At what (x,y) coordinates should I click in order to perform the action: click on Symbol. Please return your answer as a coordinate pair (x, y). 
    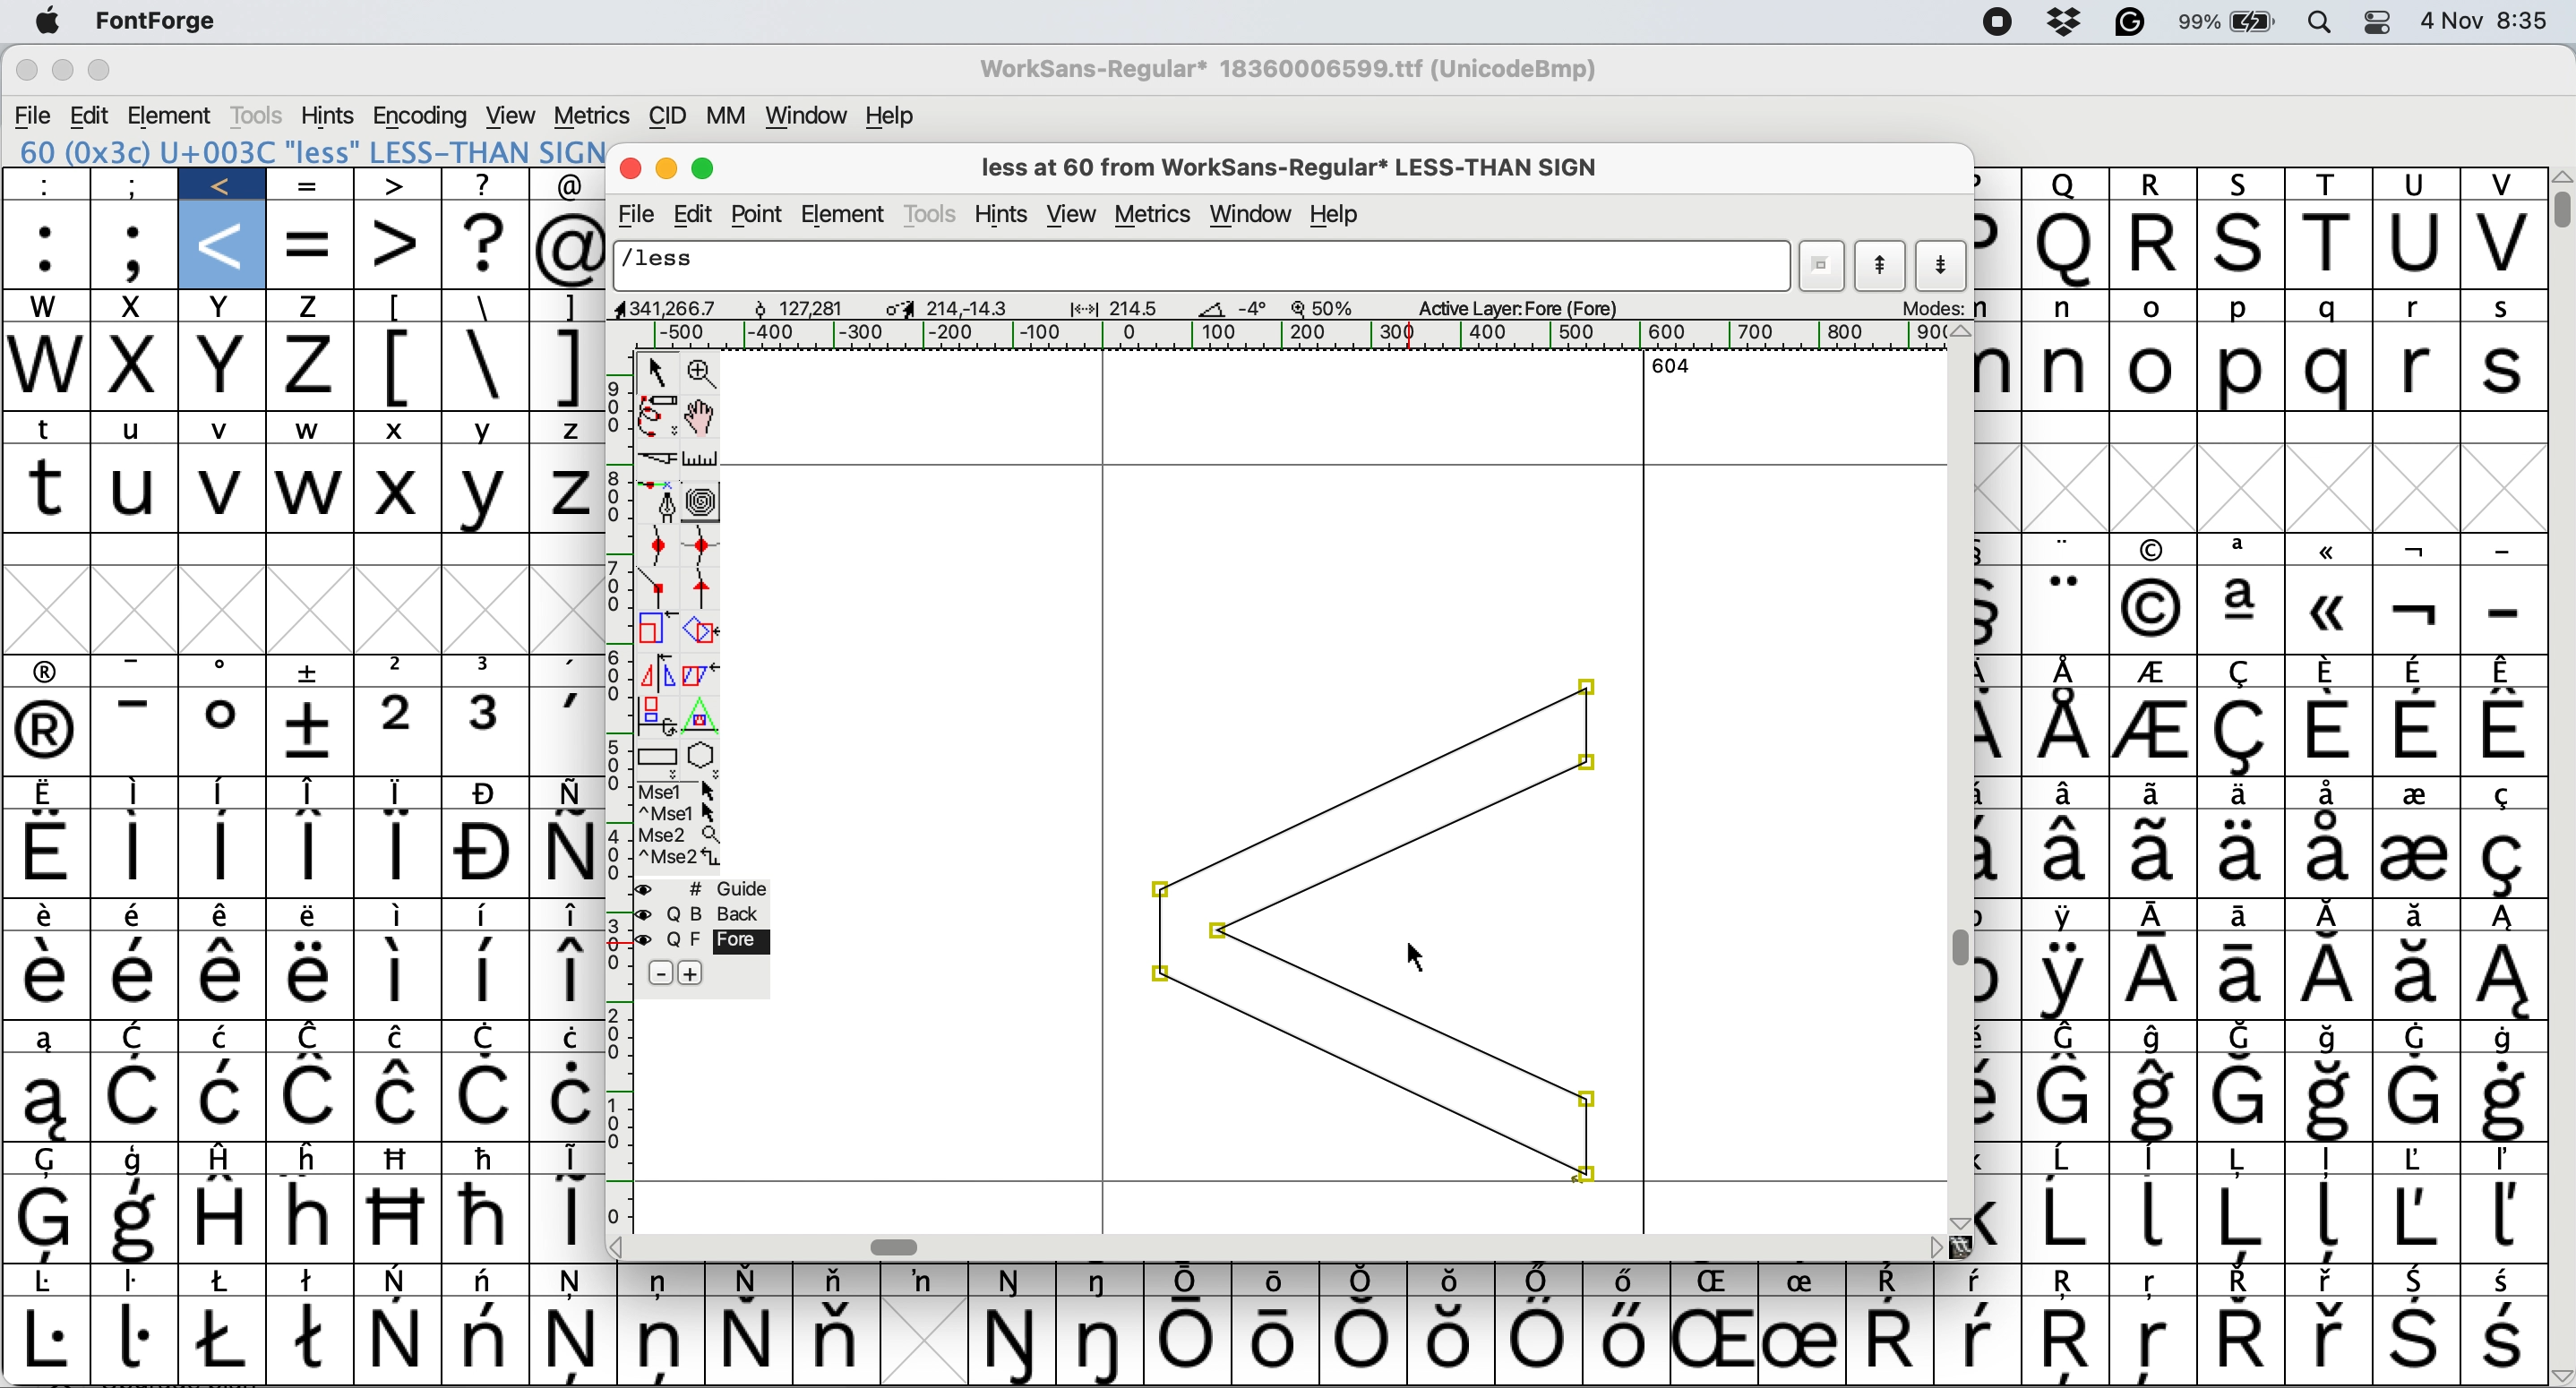
    Looking at the image, I should click on (401, 917).